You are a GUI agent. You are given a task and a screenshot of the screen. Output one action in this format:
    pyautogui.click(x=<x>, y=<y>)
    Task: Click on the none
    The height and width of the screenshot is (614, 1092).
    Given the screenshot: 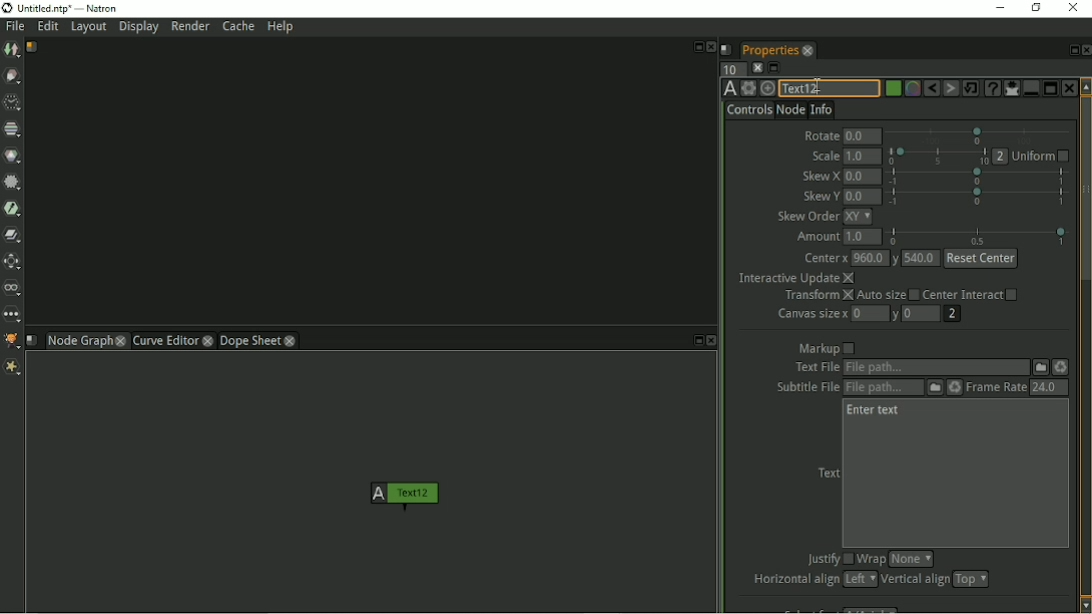 What is the action you would take?
    pyautogui.click(x=911, y=559)
    